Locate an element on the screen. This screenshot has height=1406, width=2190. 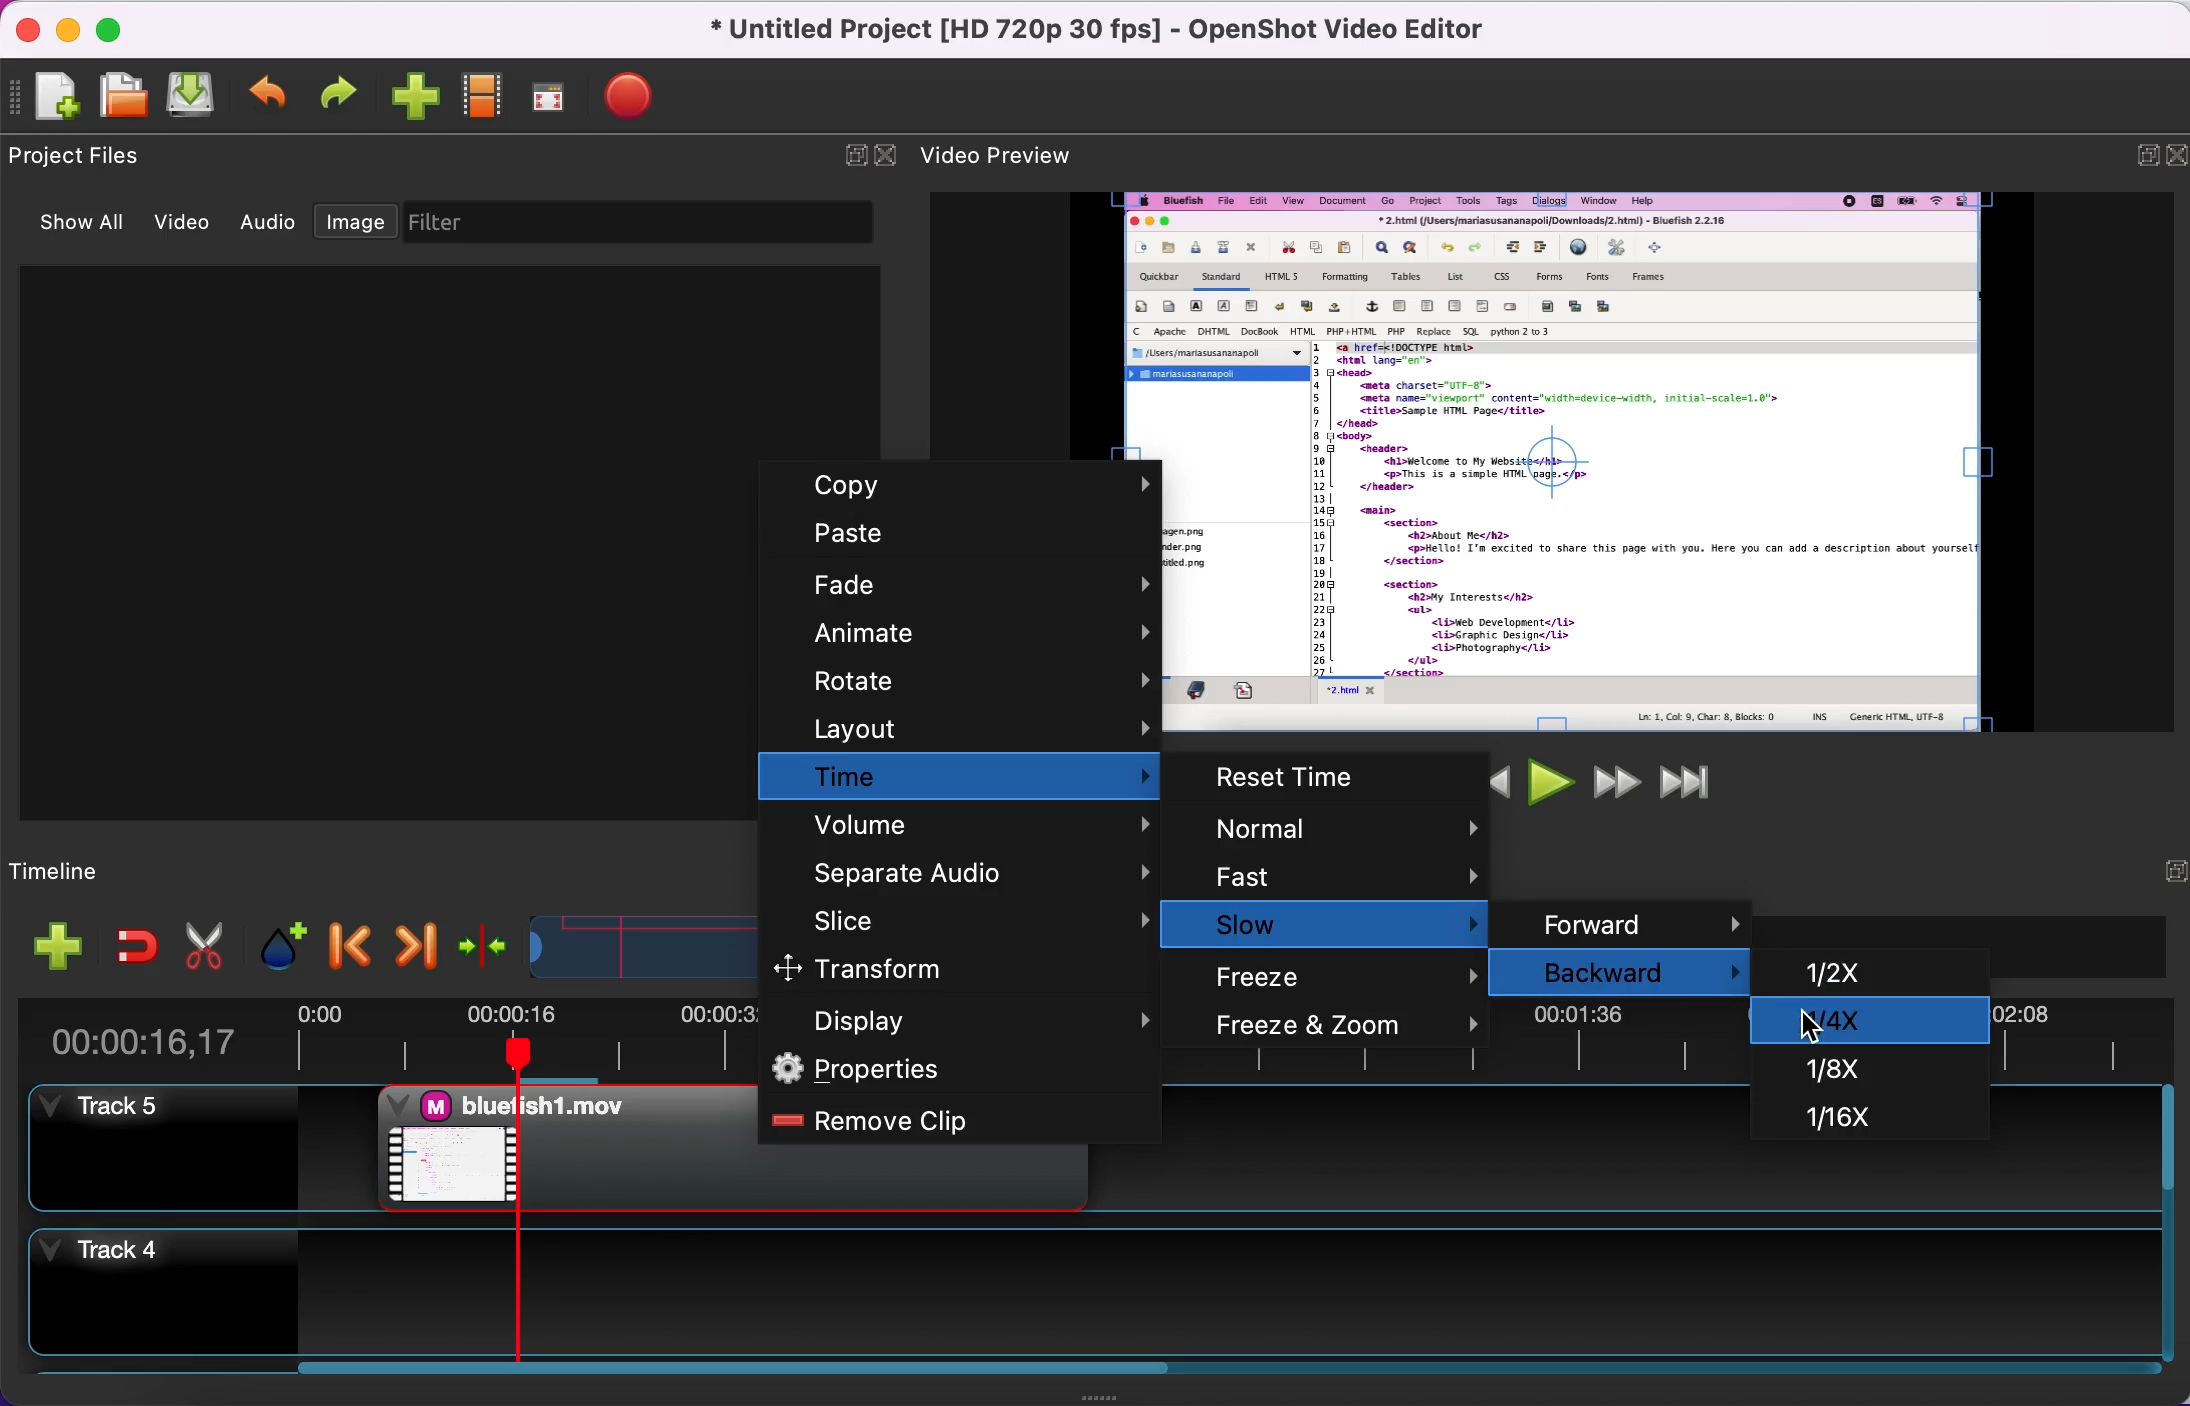
title - Untitled Project [HD 720p 30 fps] - OpenShot Video Editor is located at coordinates (1100, 31).